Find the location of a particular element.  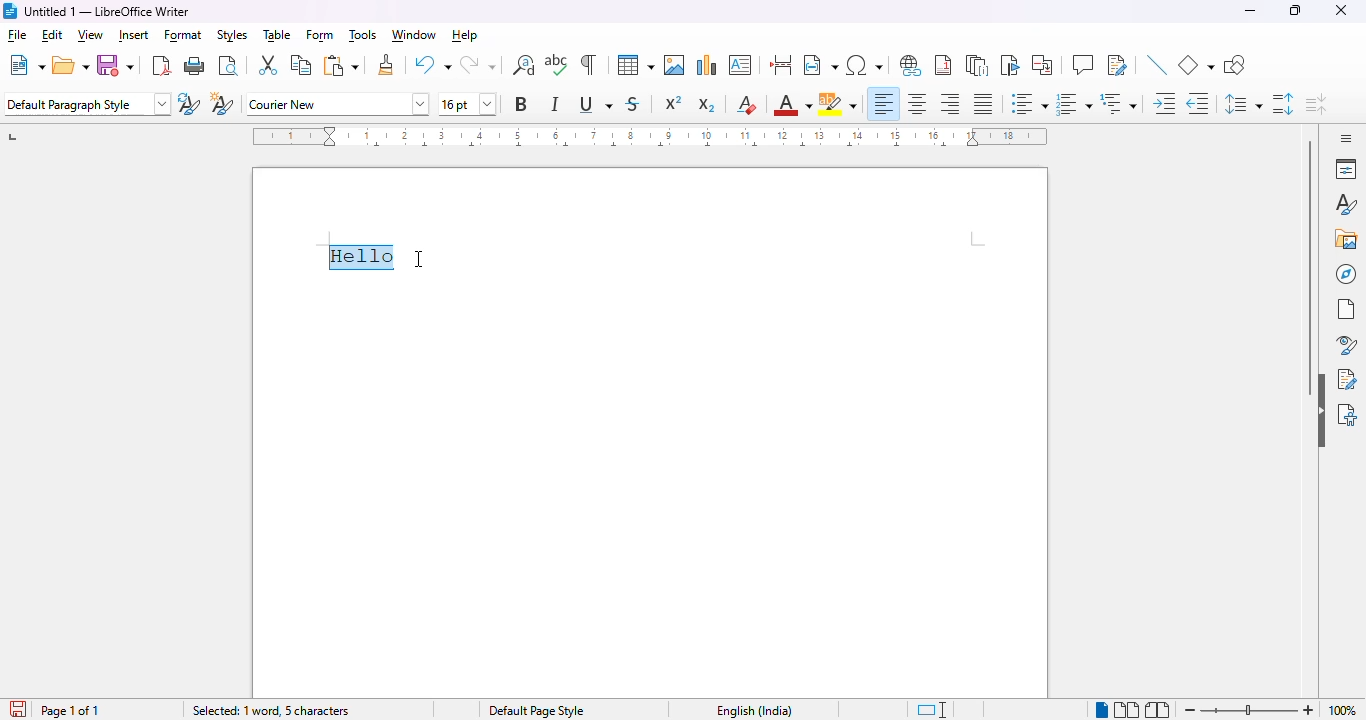

zoom out is located at coordinates (1188, 709).